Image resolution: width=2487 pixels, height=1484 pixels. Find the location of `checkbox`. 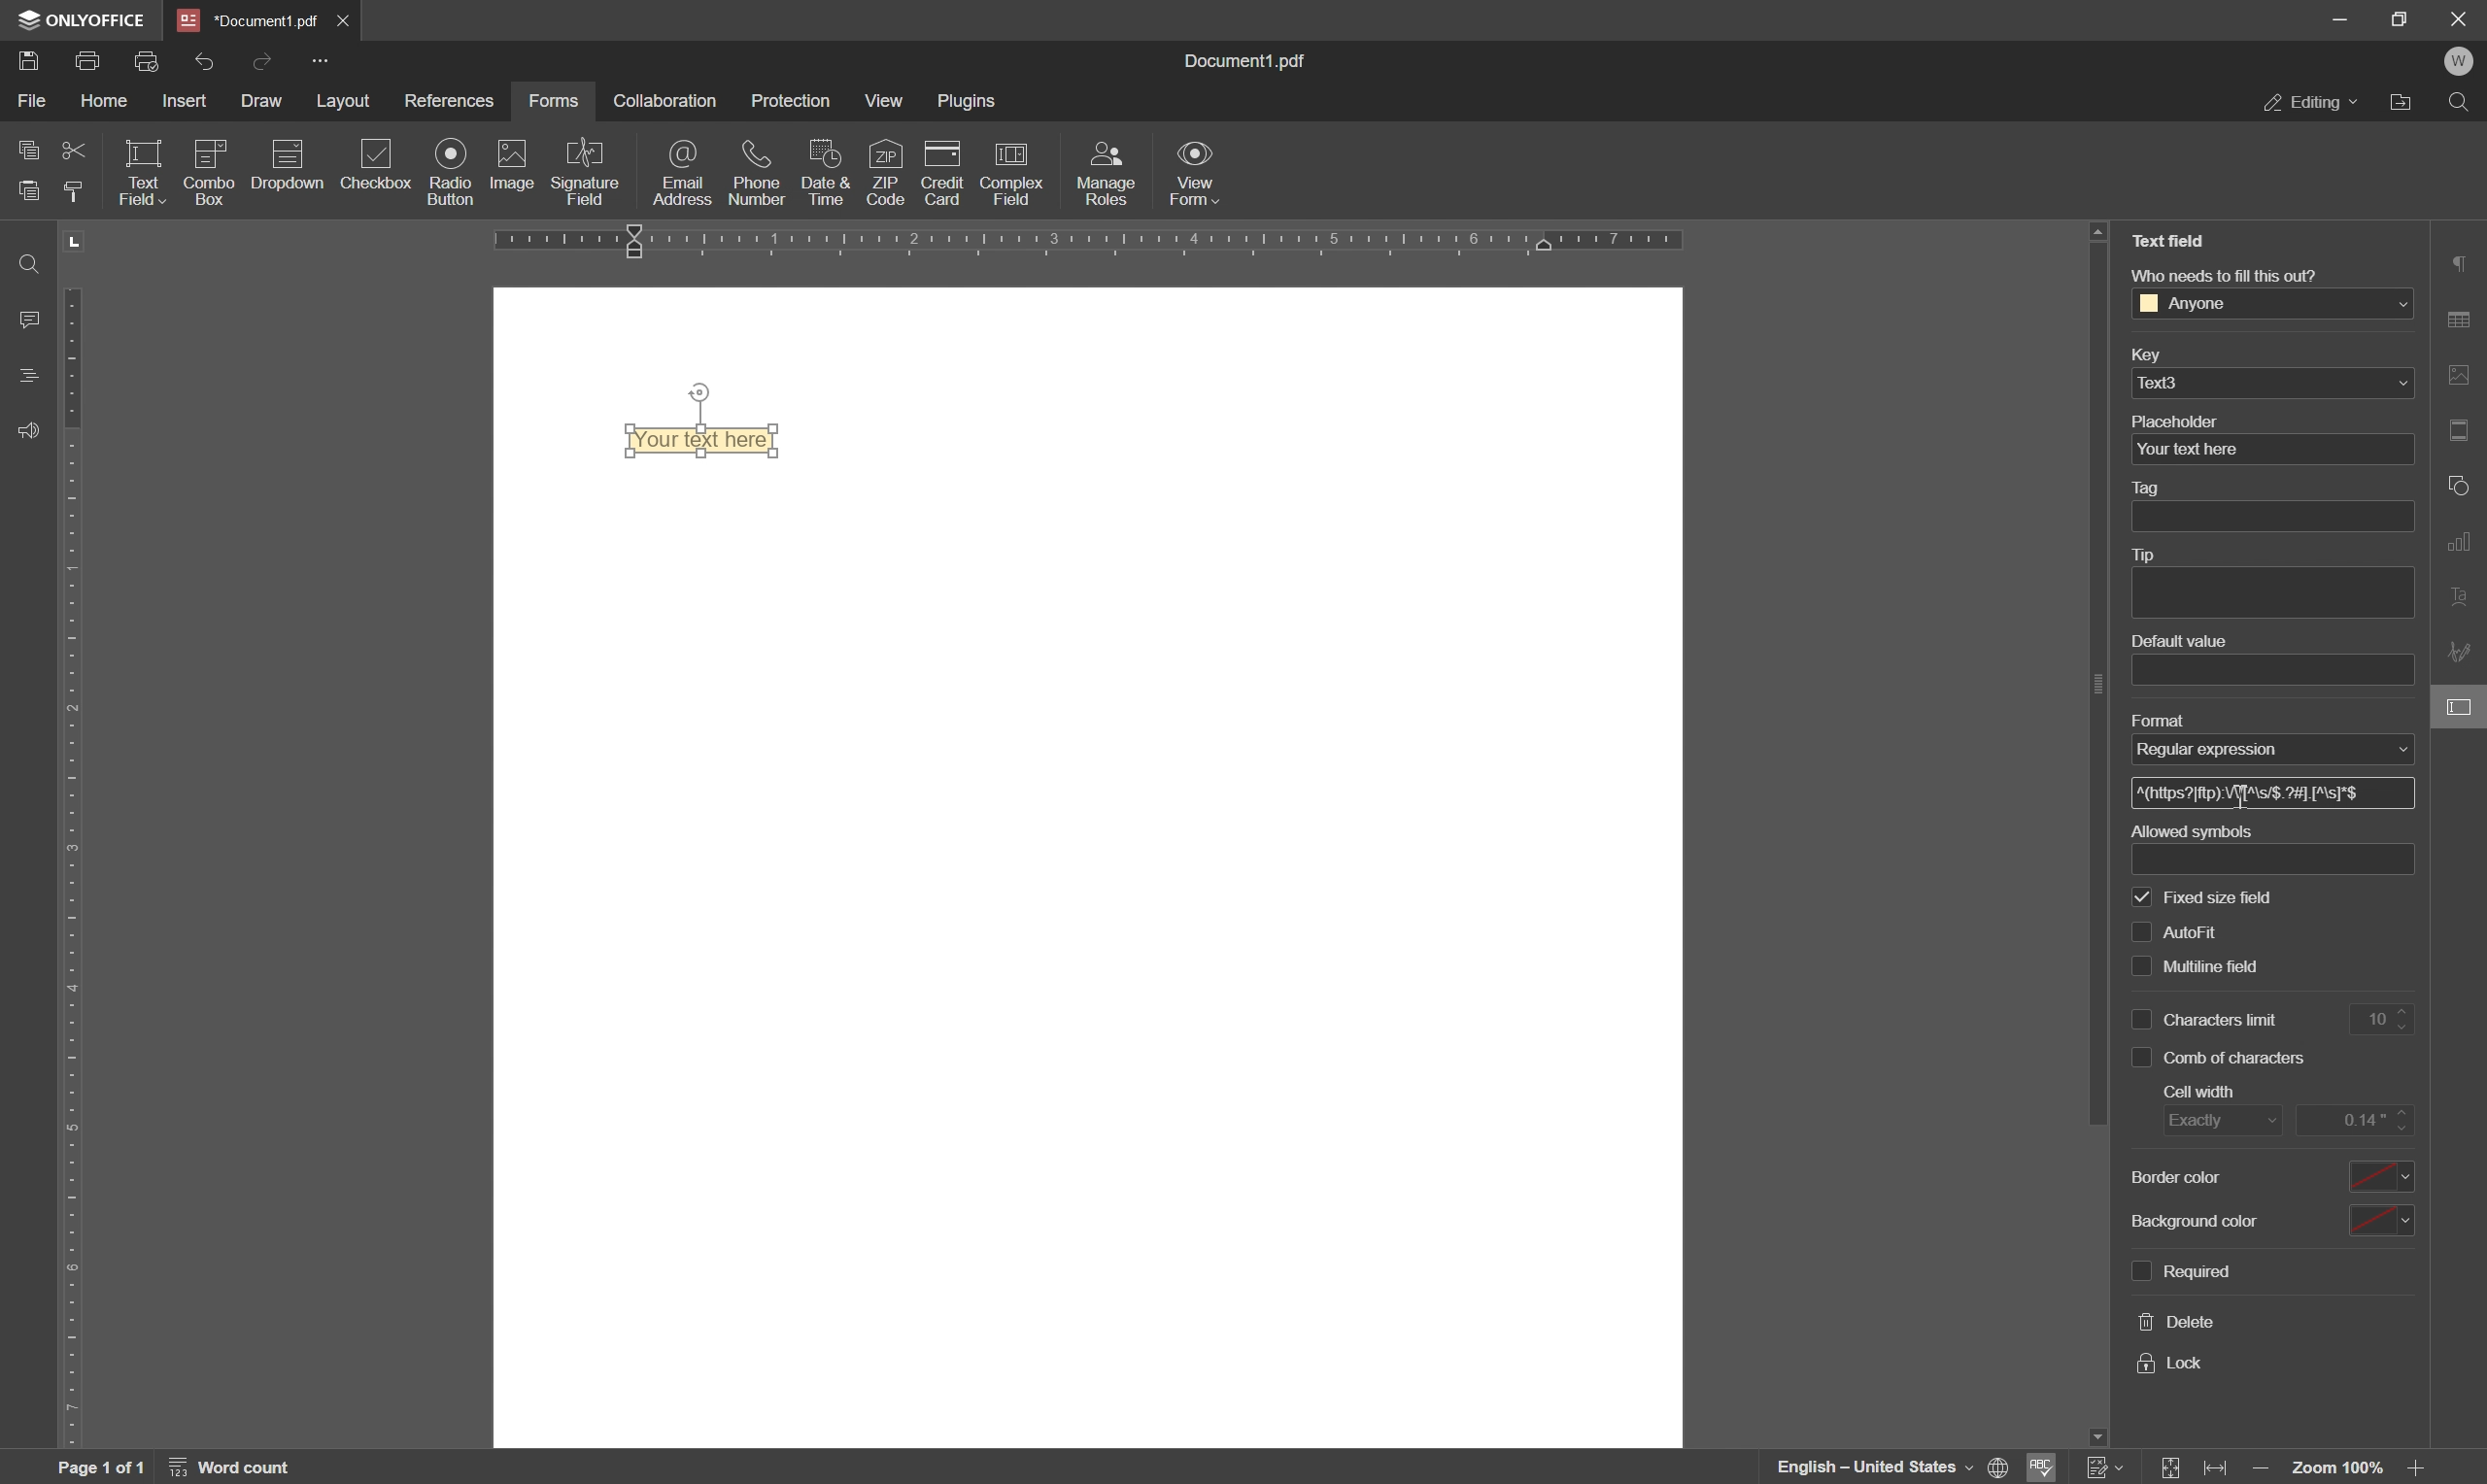

checkbox is located at coordinates (2140, 1015).